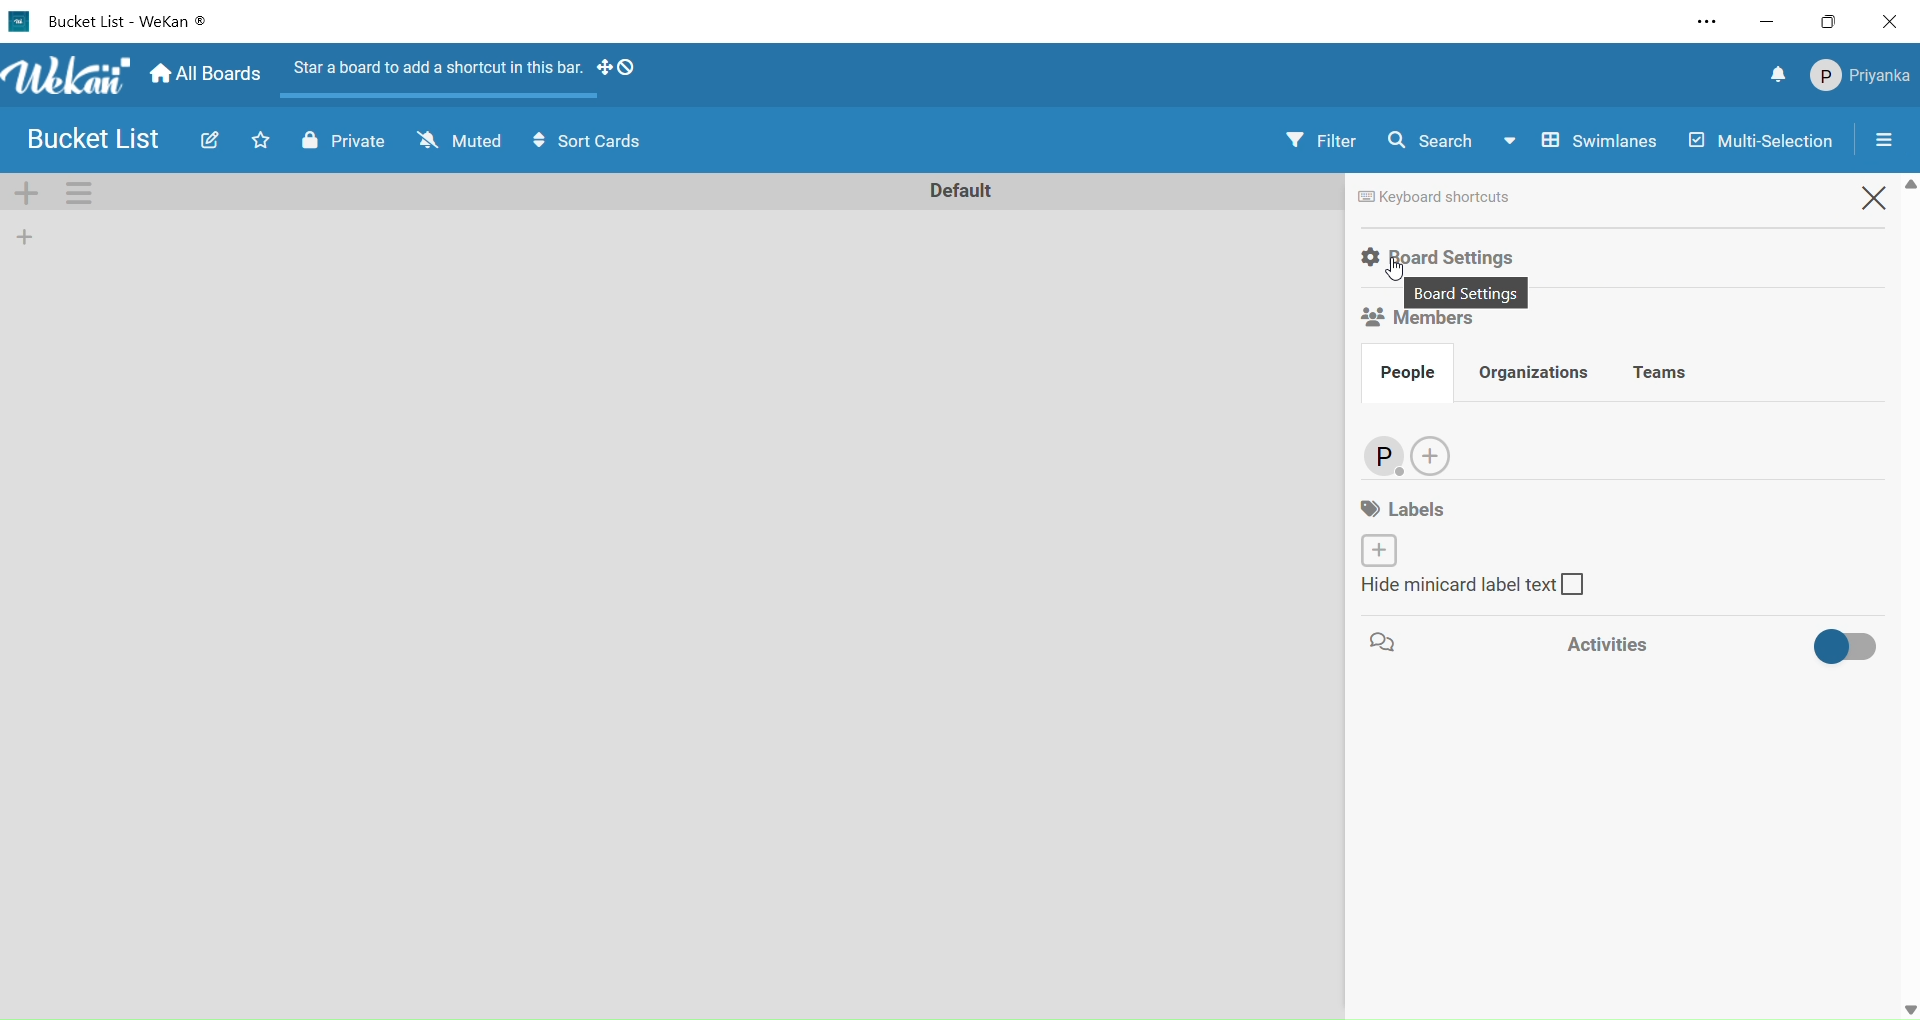 The image size is (1920, 1020). Describe the element at coordinates (261, 140) in the screenshot. I see `click to star this board. Starred board shows up at the top of your board list.` at that location.